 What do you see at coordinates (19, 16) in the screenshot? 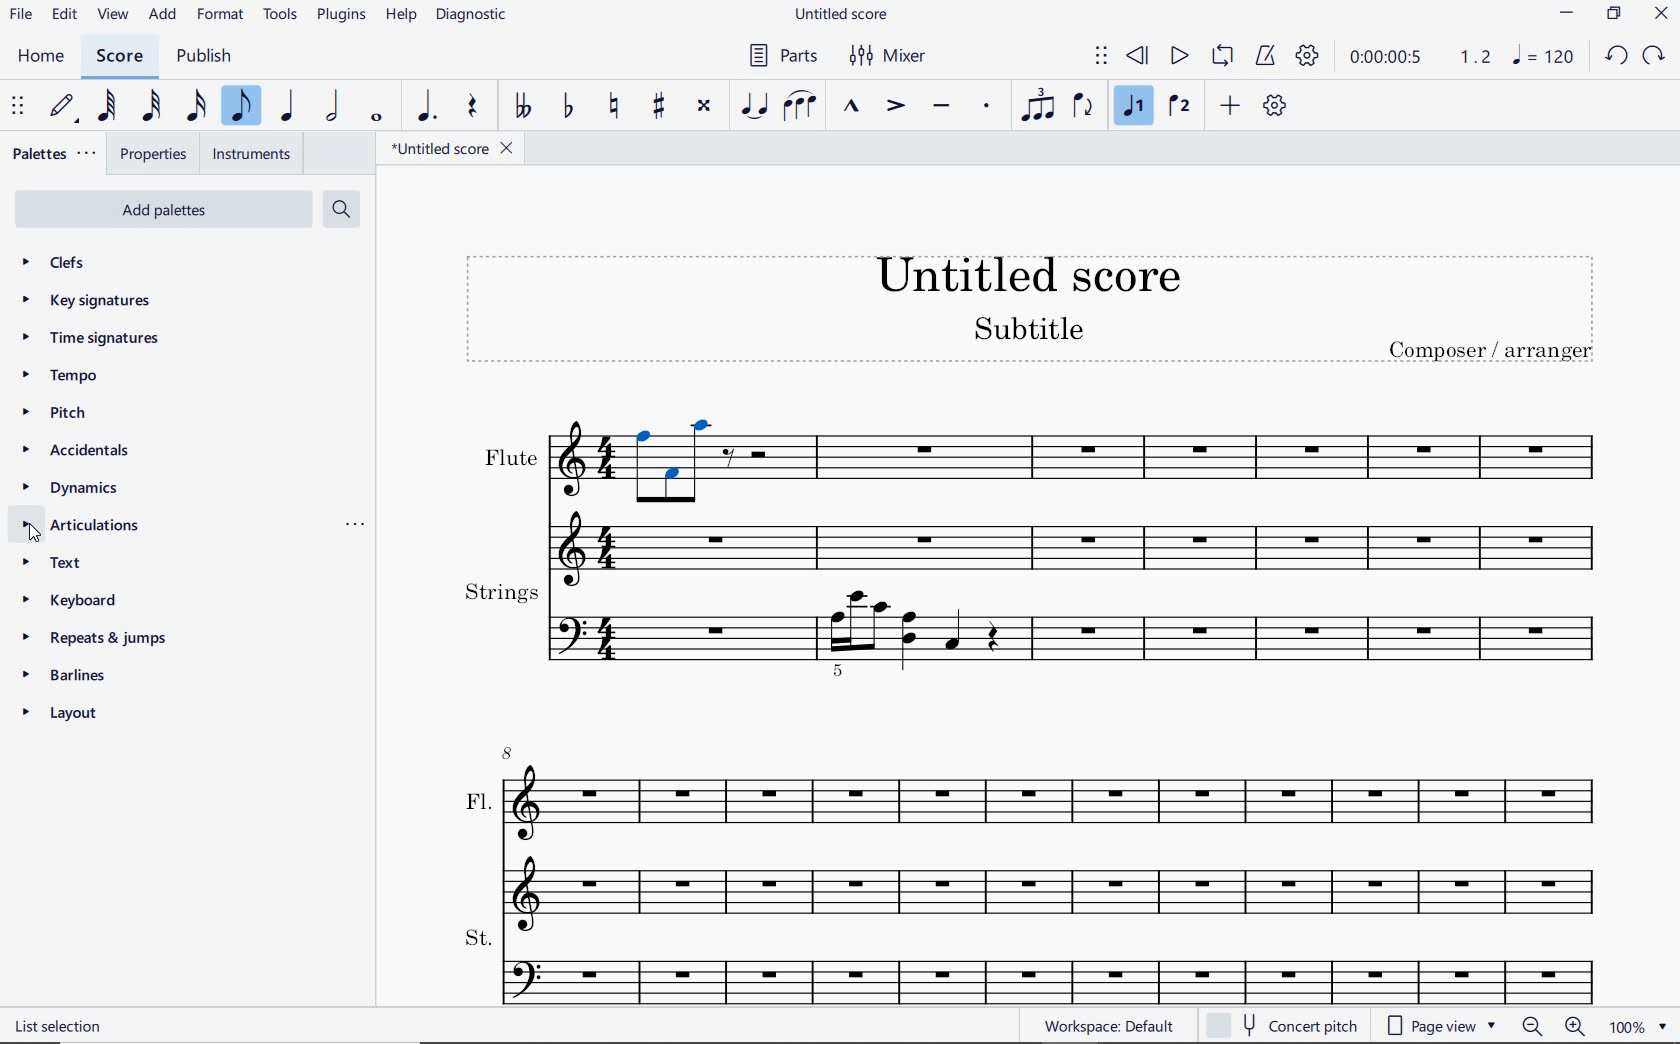
I see `file` at bounding box center [19, 16].